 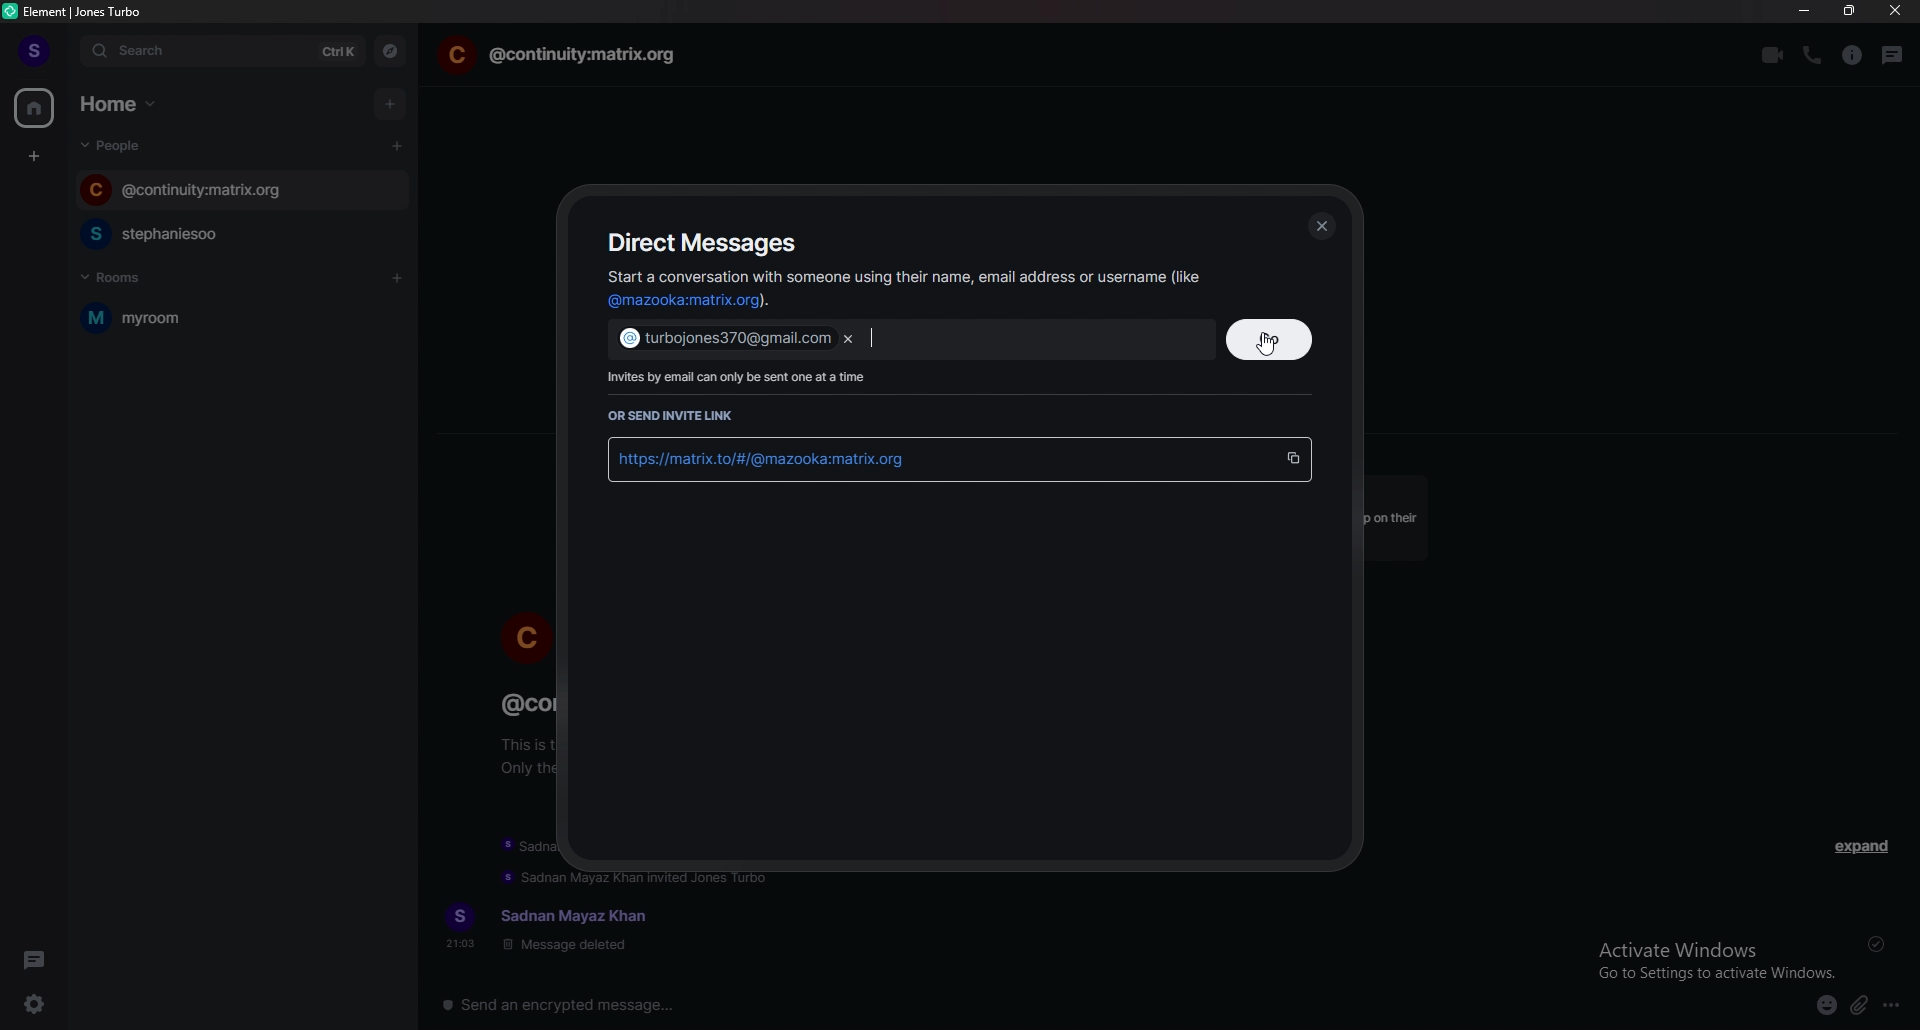 I want to click on create space, so click(x=35, y=158).